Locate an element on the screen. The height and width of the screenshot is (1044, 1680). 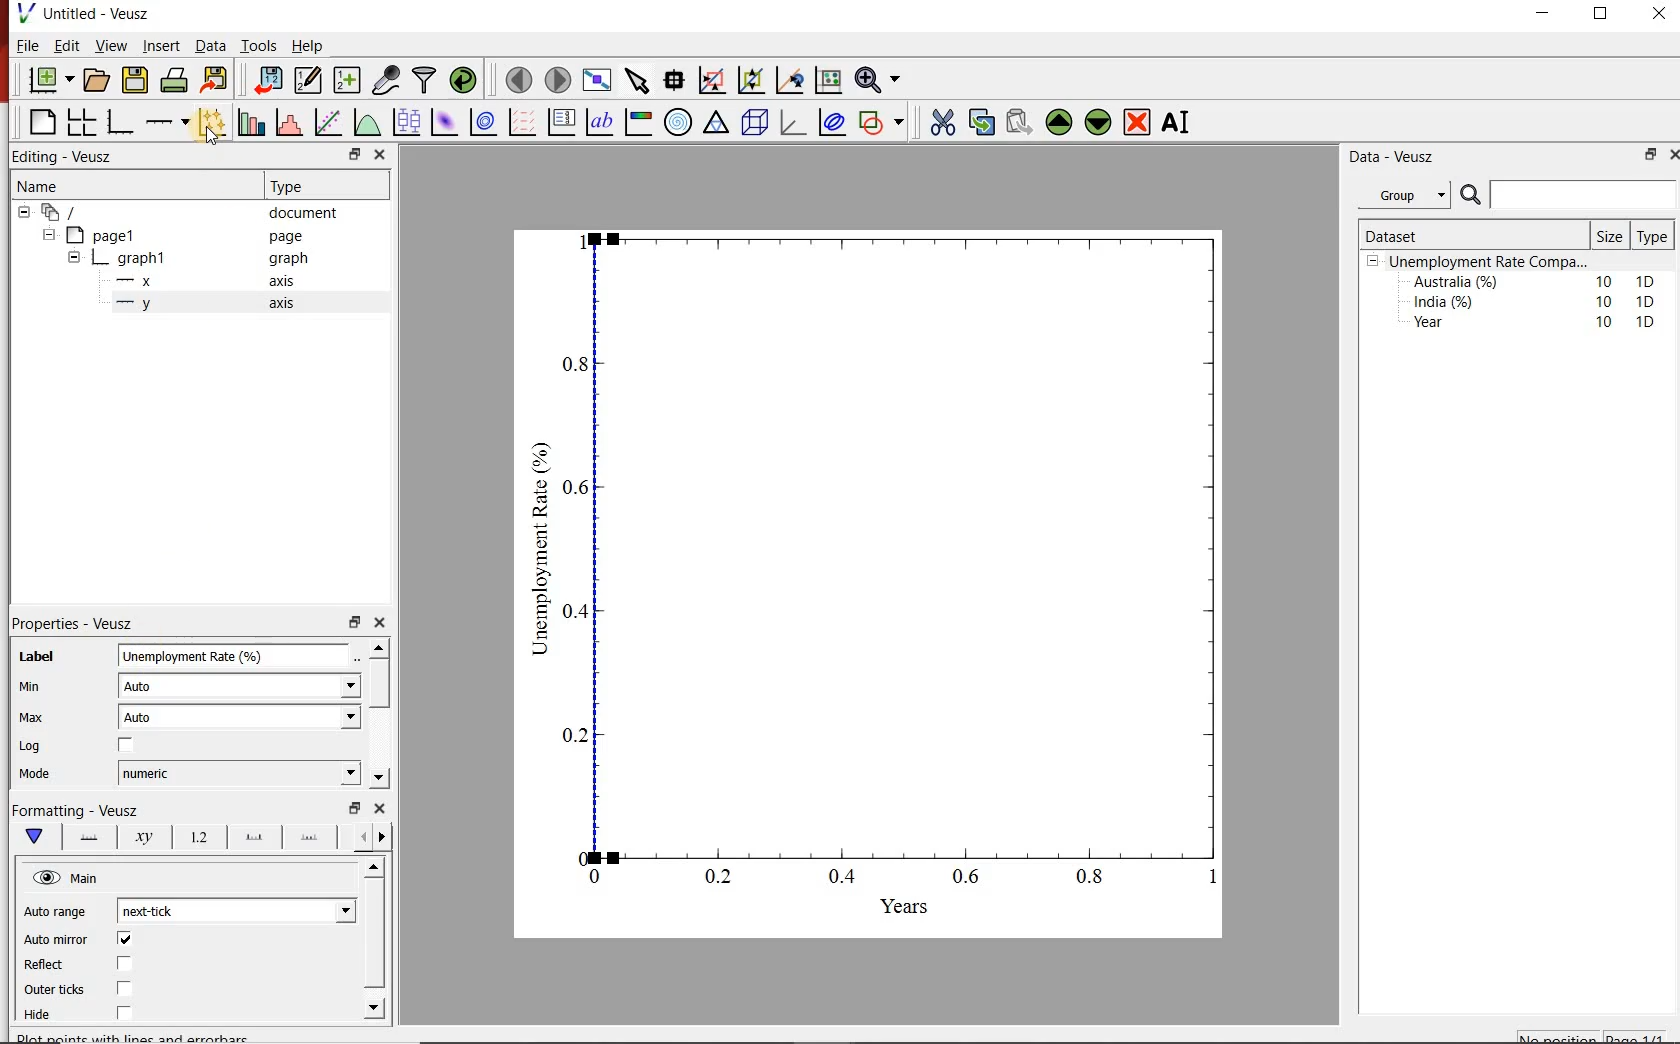
graph chart is located at coordinates (870, 584).